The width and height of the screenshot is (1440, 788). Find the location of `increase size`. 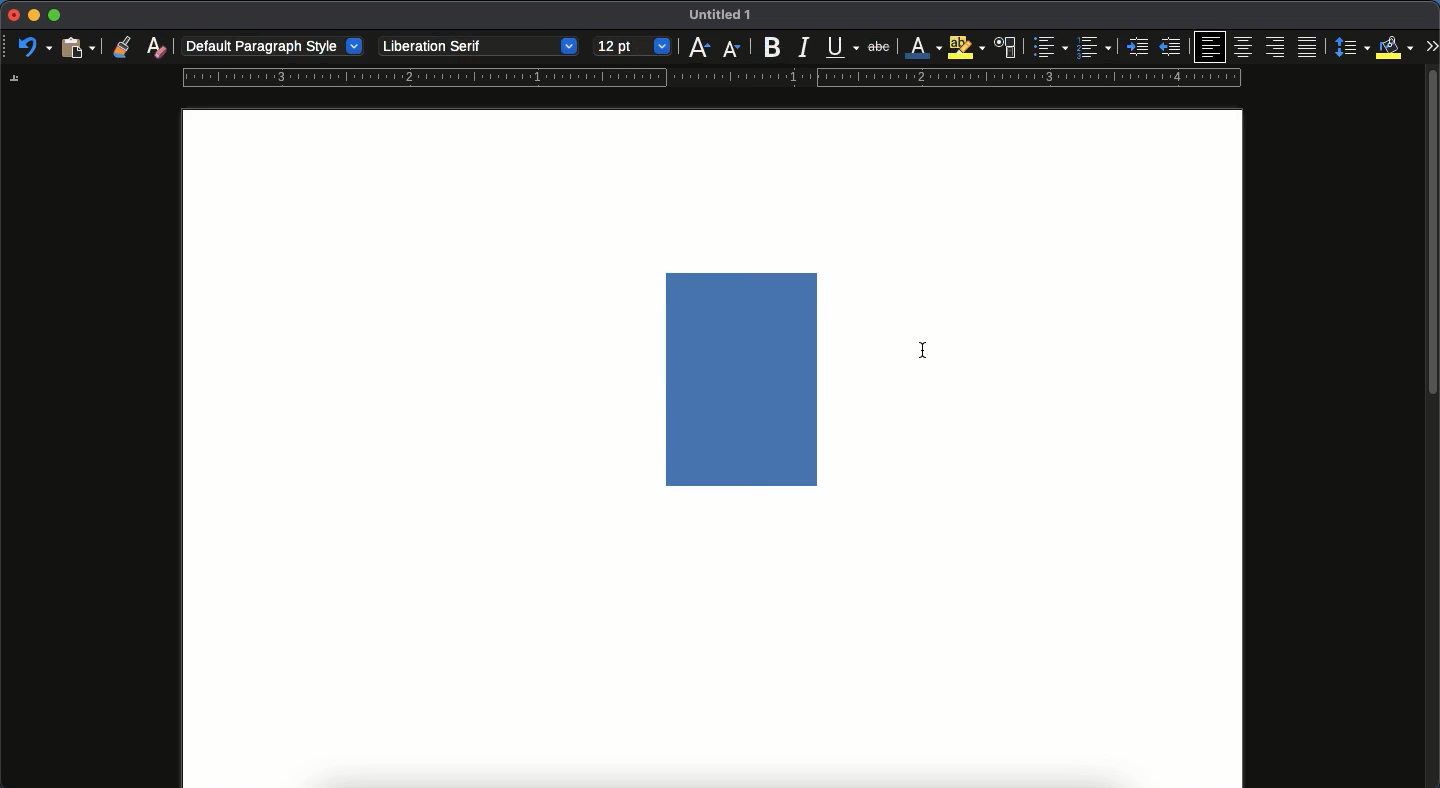

increase size is located at coordinates (697, 48).